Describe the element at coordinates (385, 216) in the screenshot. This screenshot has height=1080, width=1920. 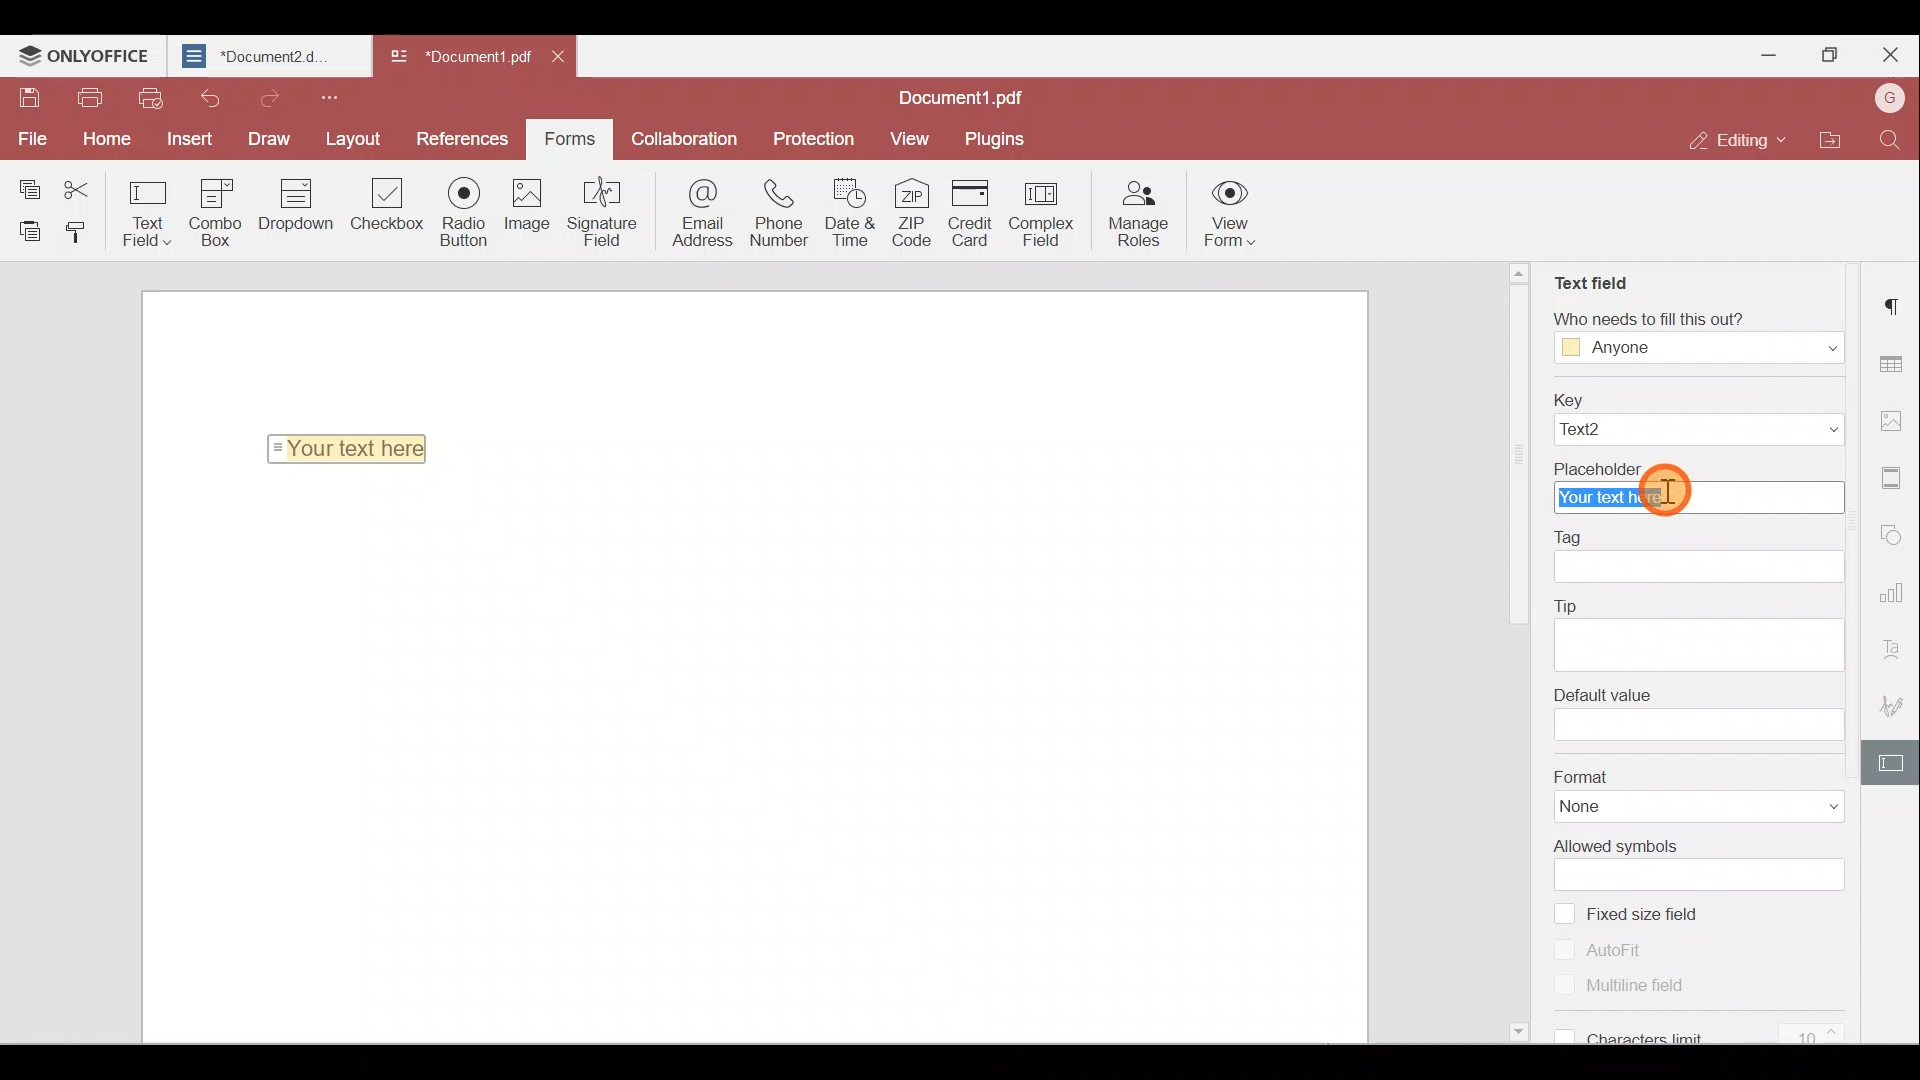
I see `Check box` at that location.